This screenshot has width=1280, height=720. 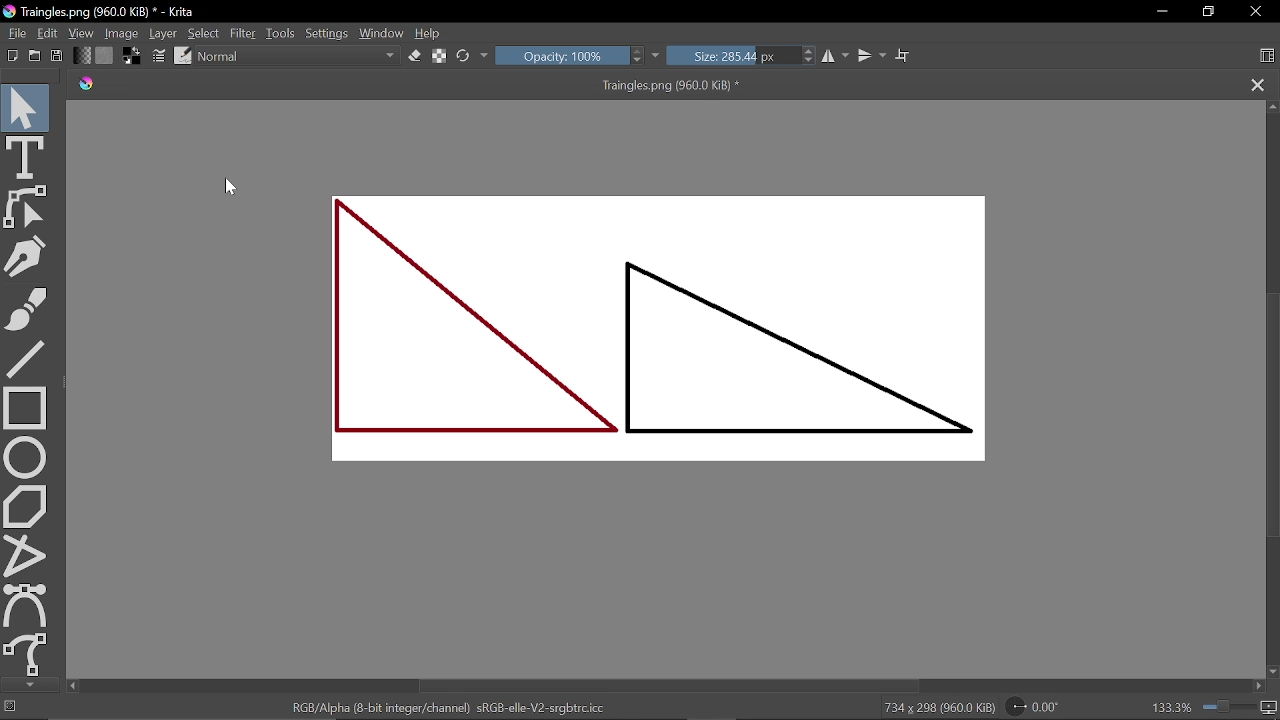 What do you see at coordinates (31, 361) in the screenshot?
I see `Line tool` at bounding box center [31, 361].